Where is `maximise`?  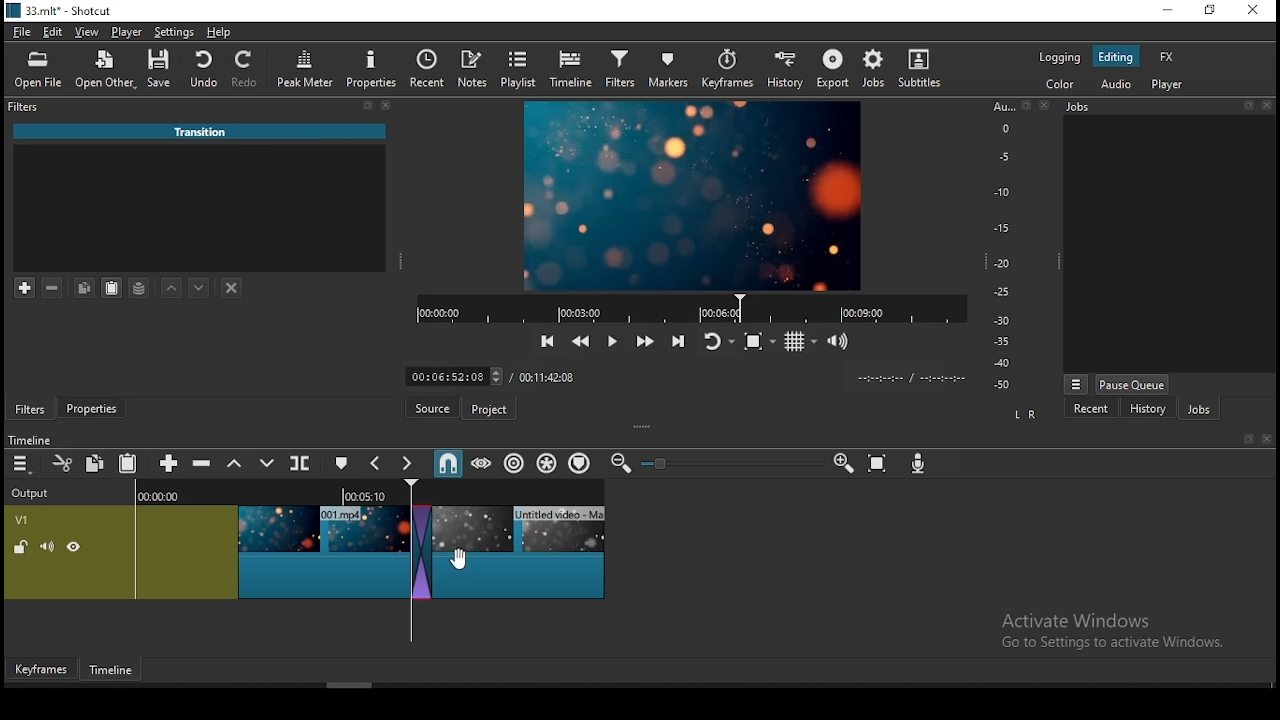
maximise is located at coordinates (1211, 11).